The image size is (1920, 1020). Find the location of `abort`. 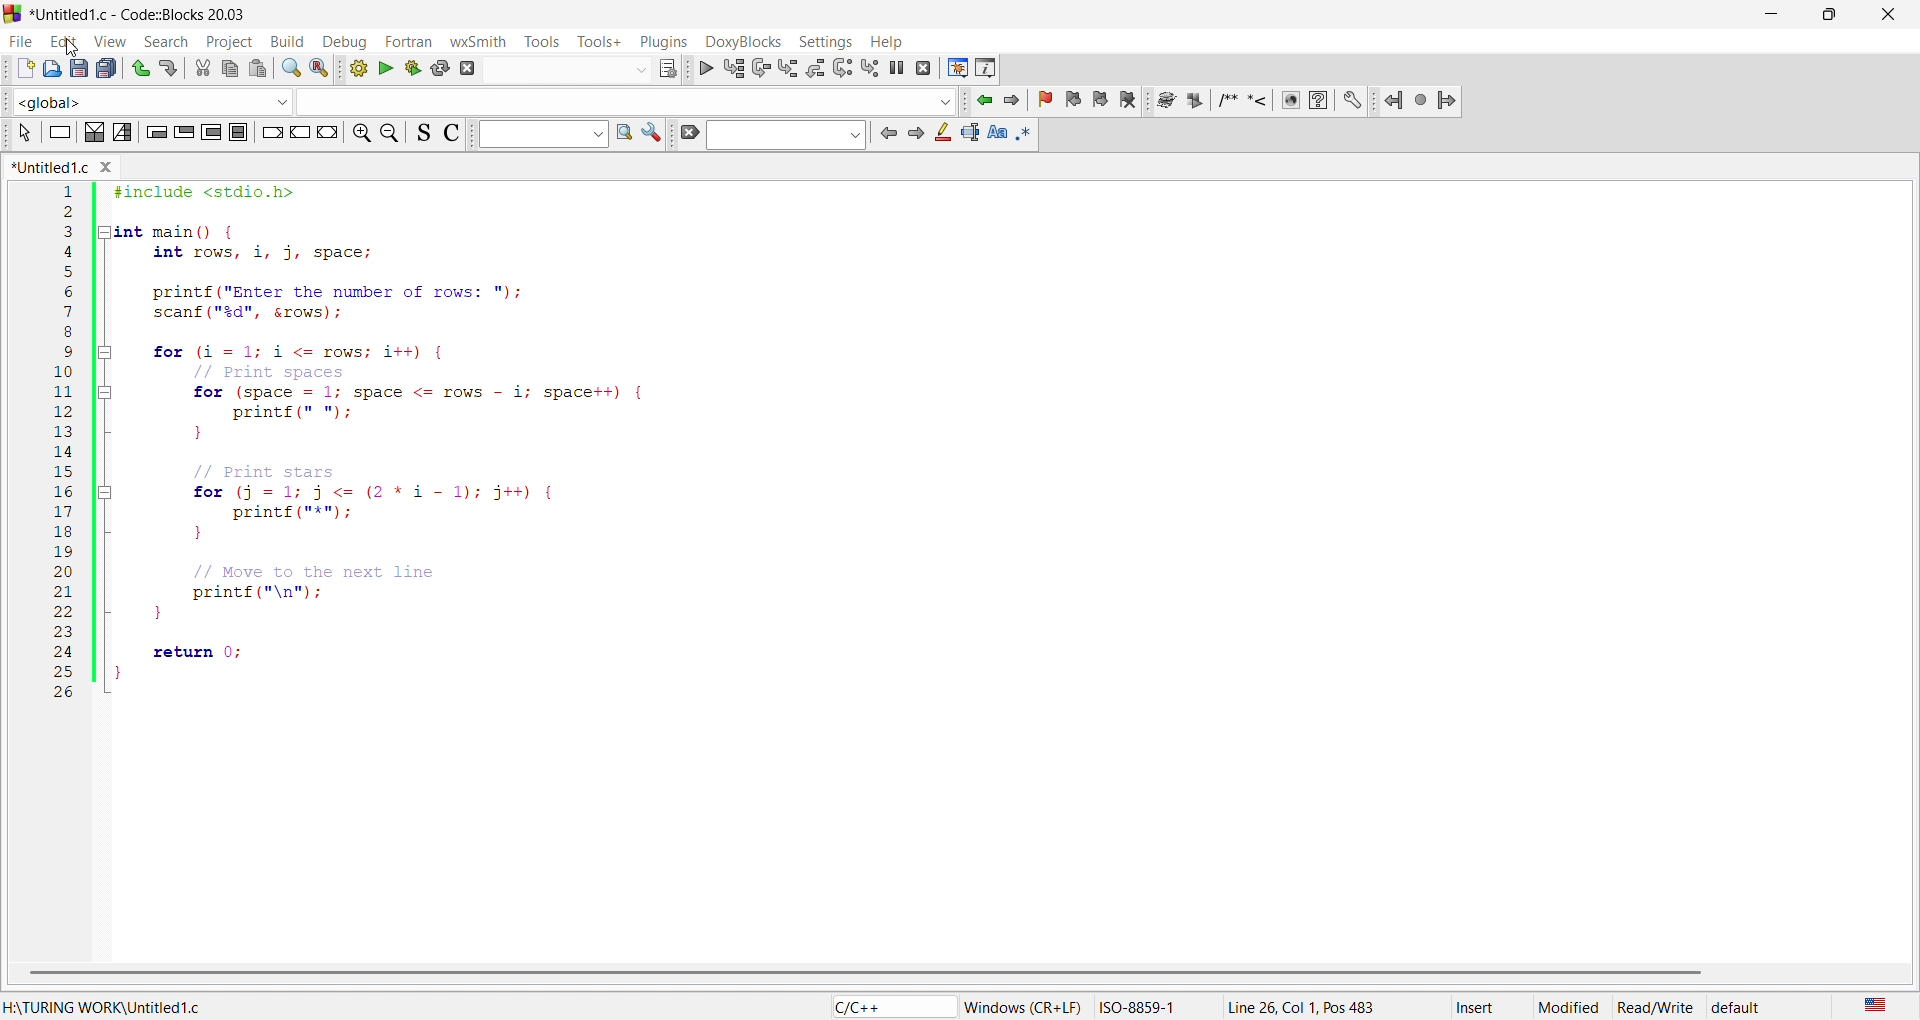

abort is located at coordinates (472, 67).